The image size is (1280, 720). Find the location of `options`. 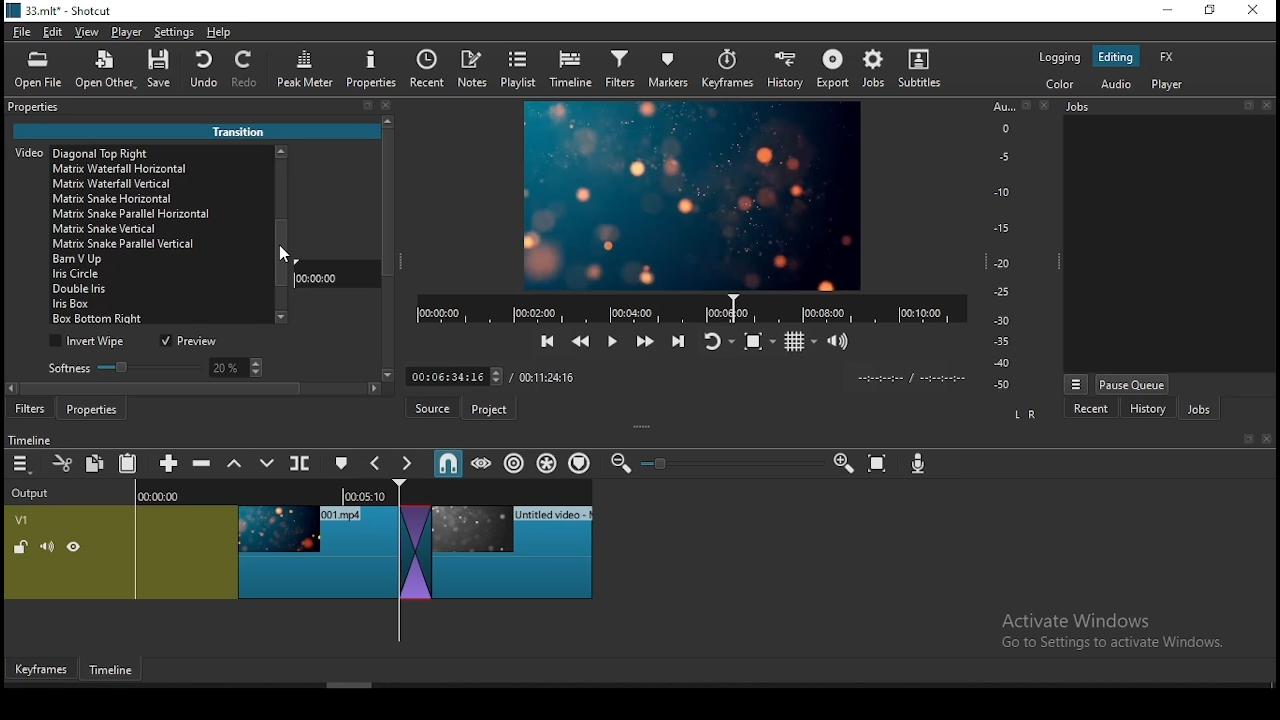

options is located at coordinates (1076, 382).